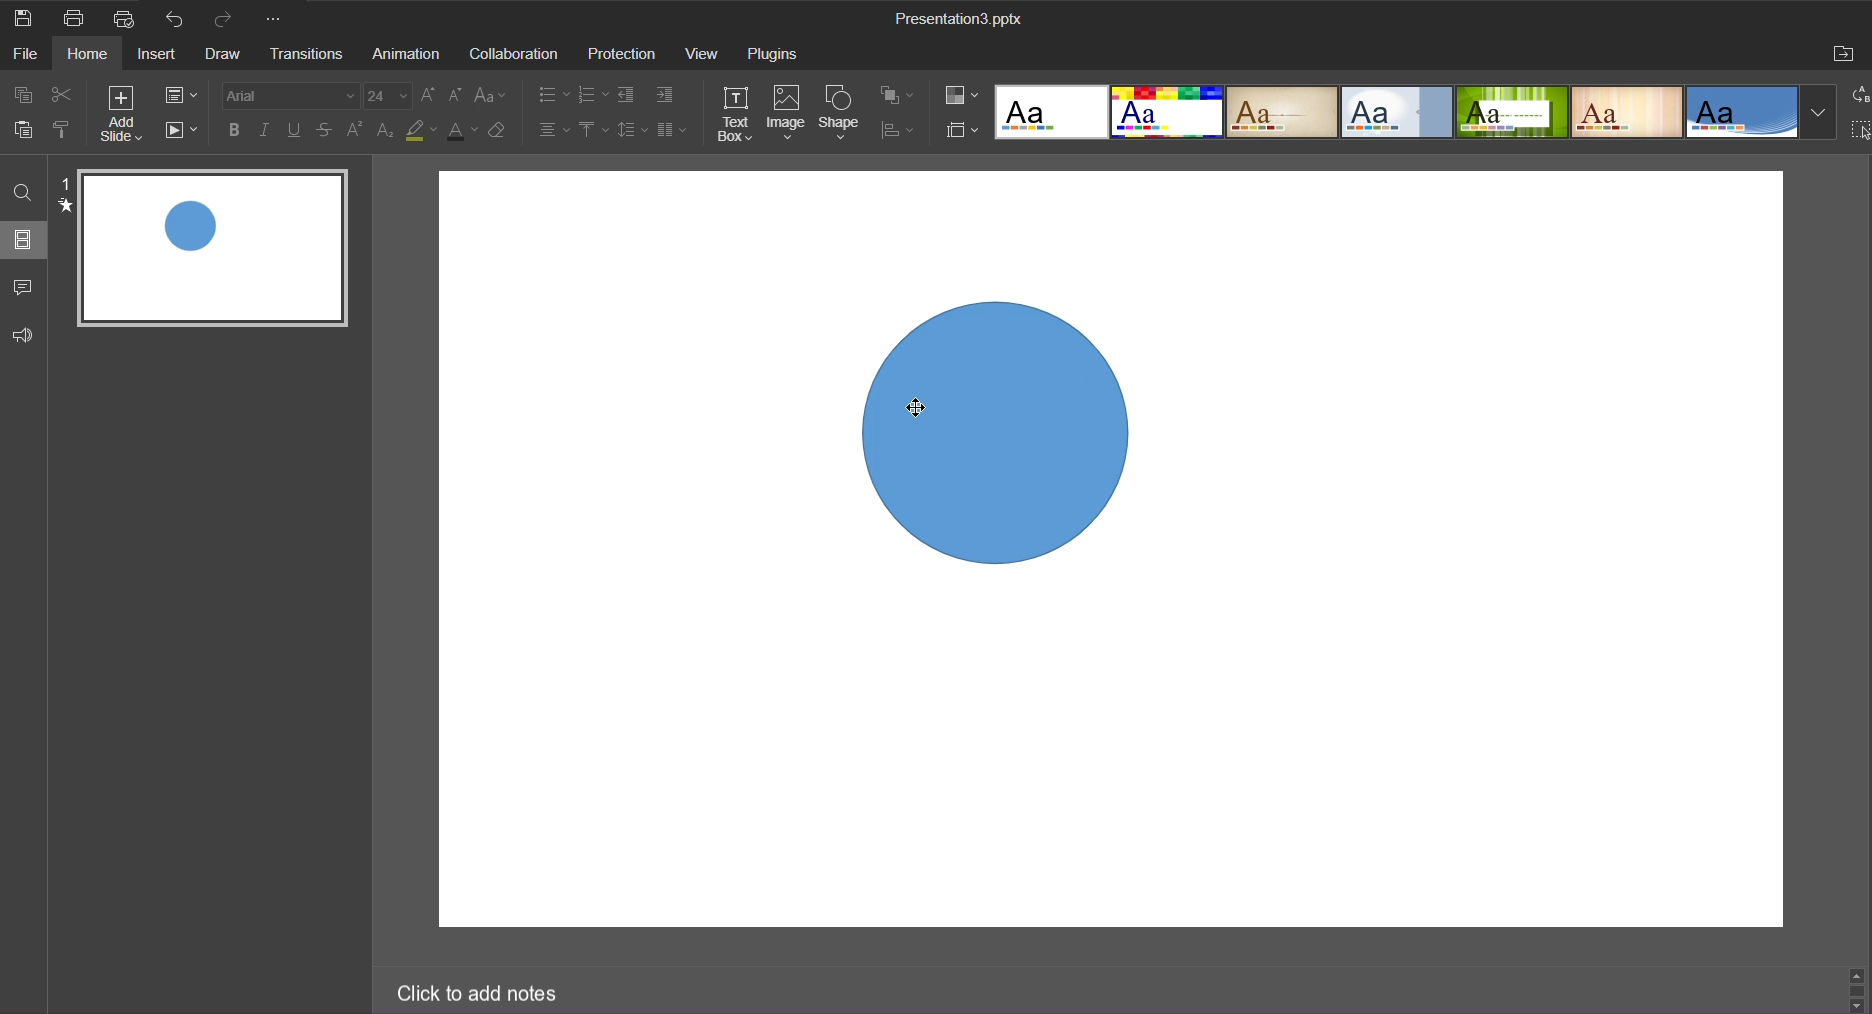 This screenshot has width=1872, height=1014. What do you see at coordinates (161, 54) in the screenshot?
I see `Insert` at bounding box center [161, 54].